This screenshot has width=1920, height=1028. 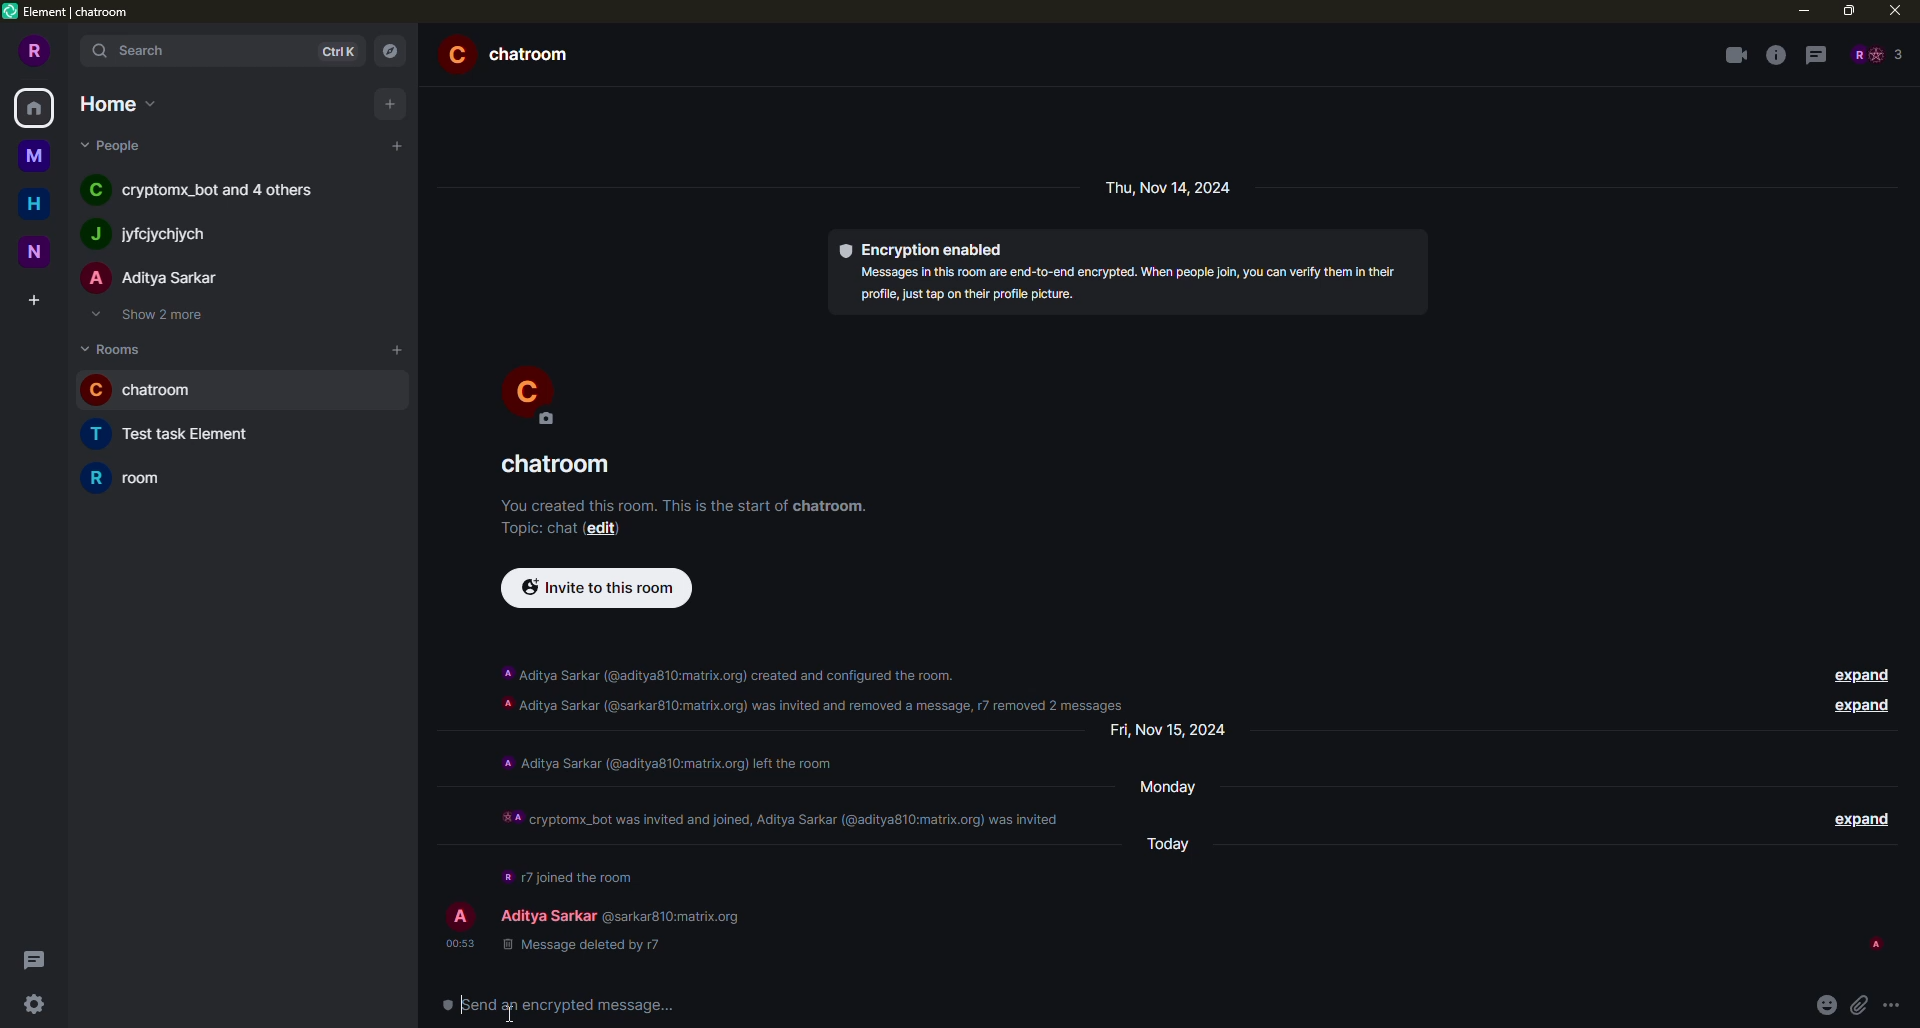 What do you see at coordinates (609, 529) in the screenshot?
I see `edit` at bounding box center [609, 529].